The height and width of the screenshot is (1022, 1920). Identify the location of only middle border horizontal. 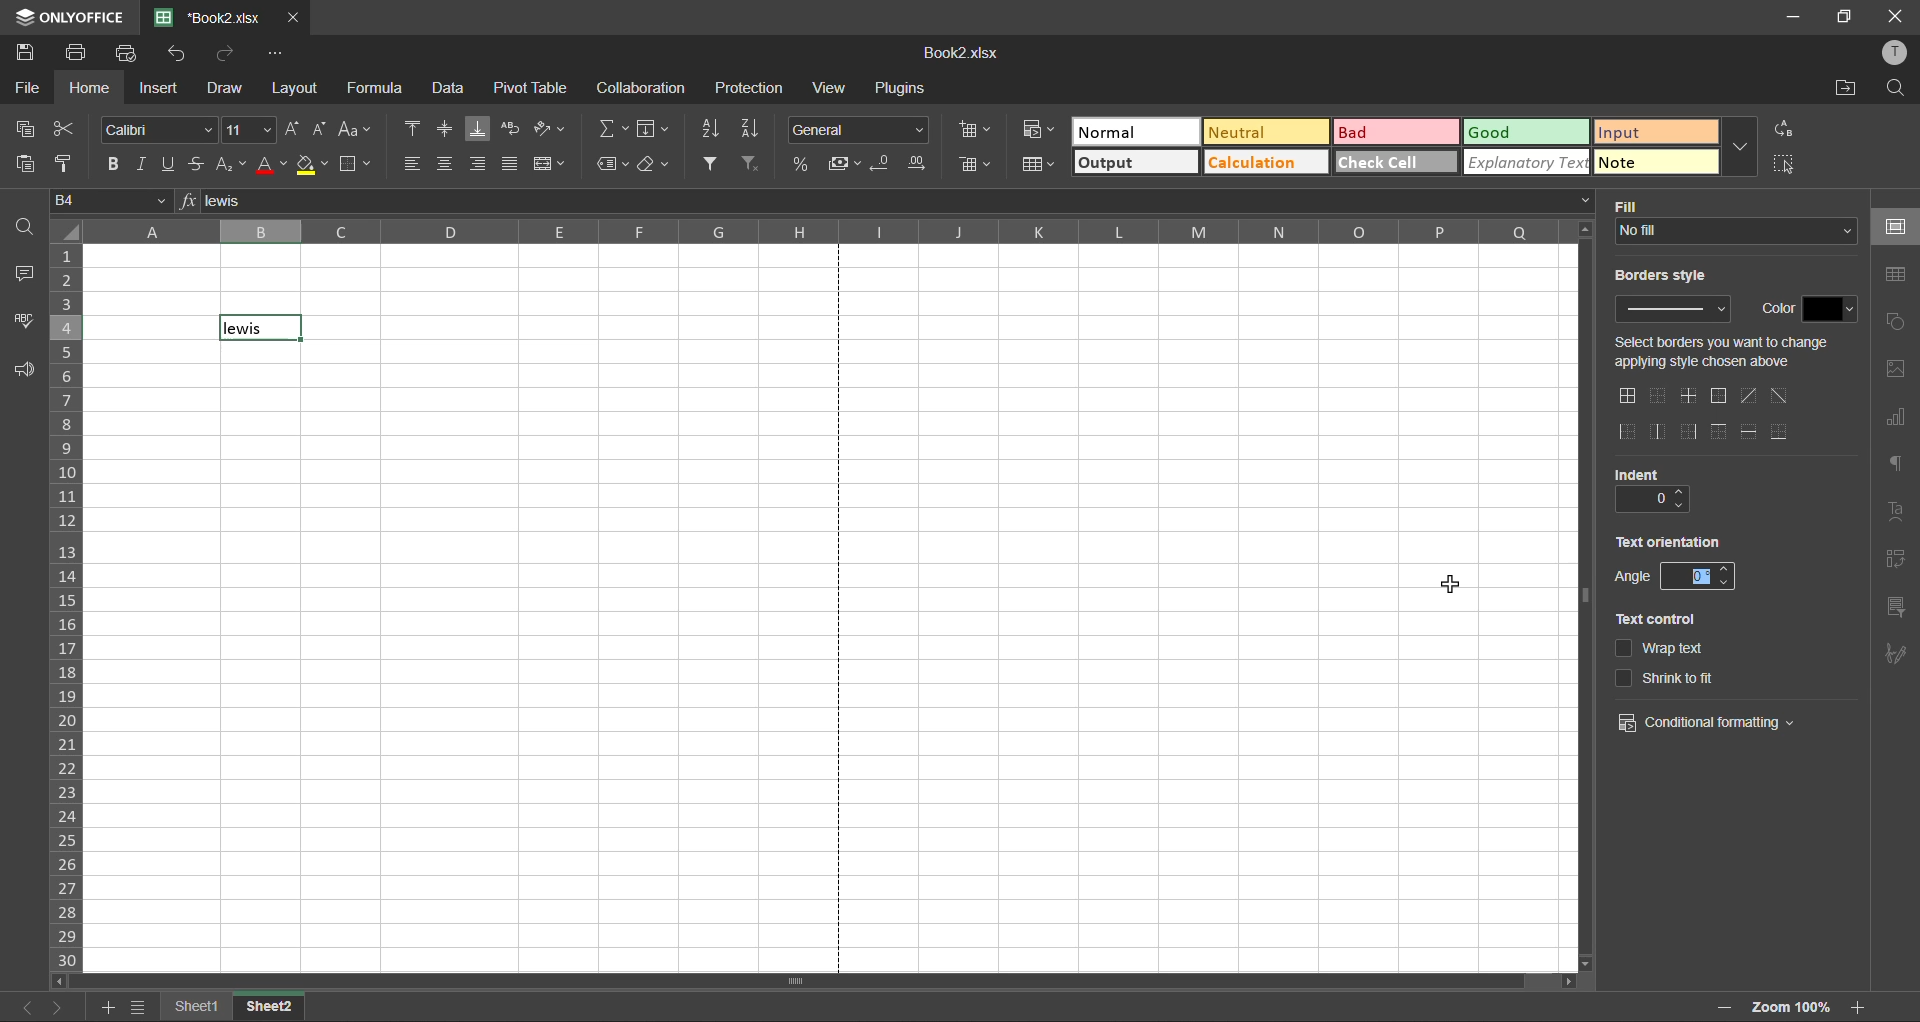
(1686, 396).